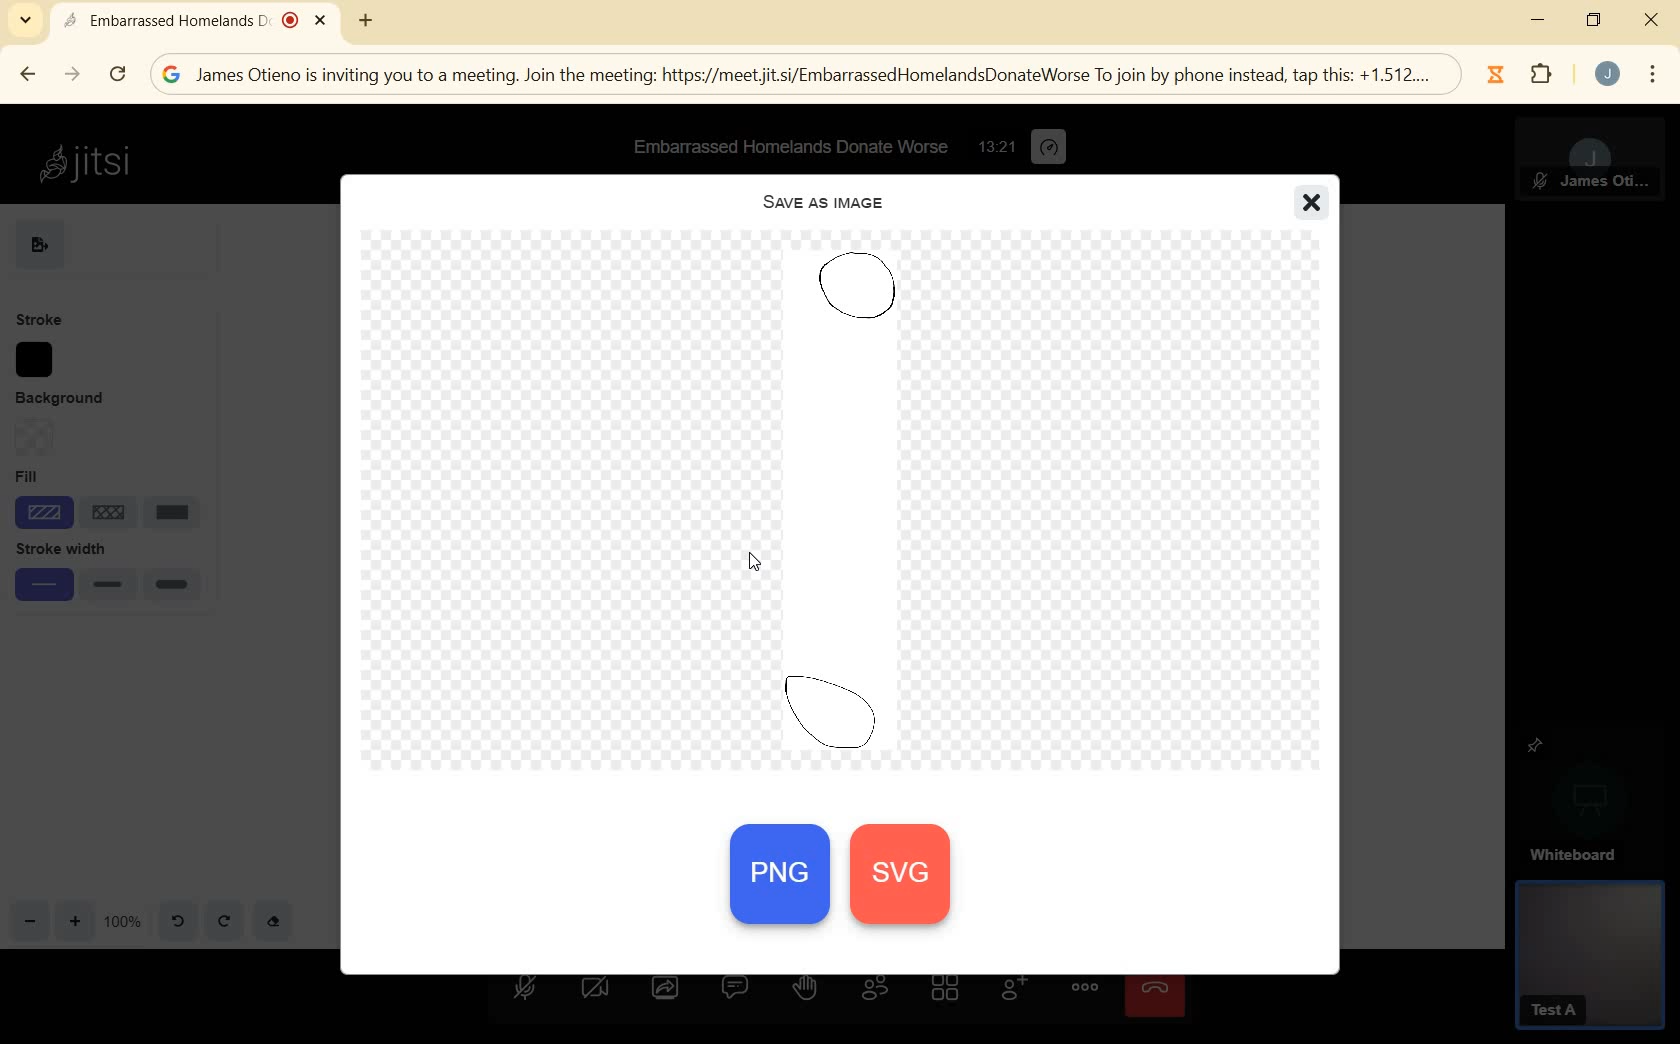  Describe the element at coordinates (176, 512) in the screenshot. I see `solid` at that location.